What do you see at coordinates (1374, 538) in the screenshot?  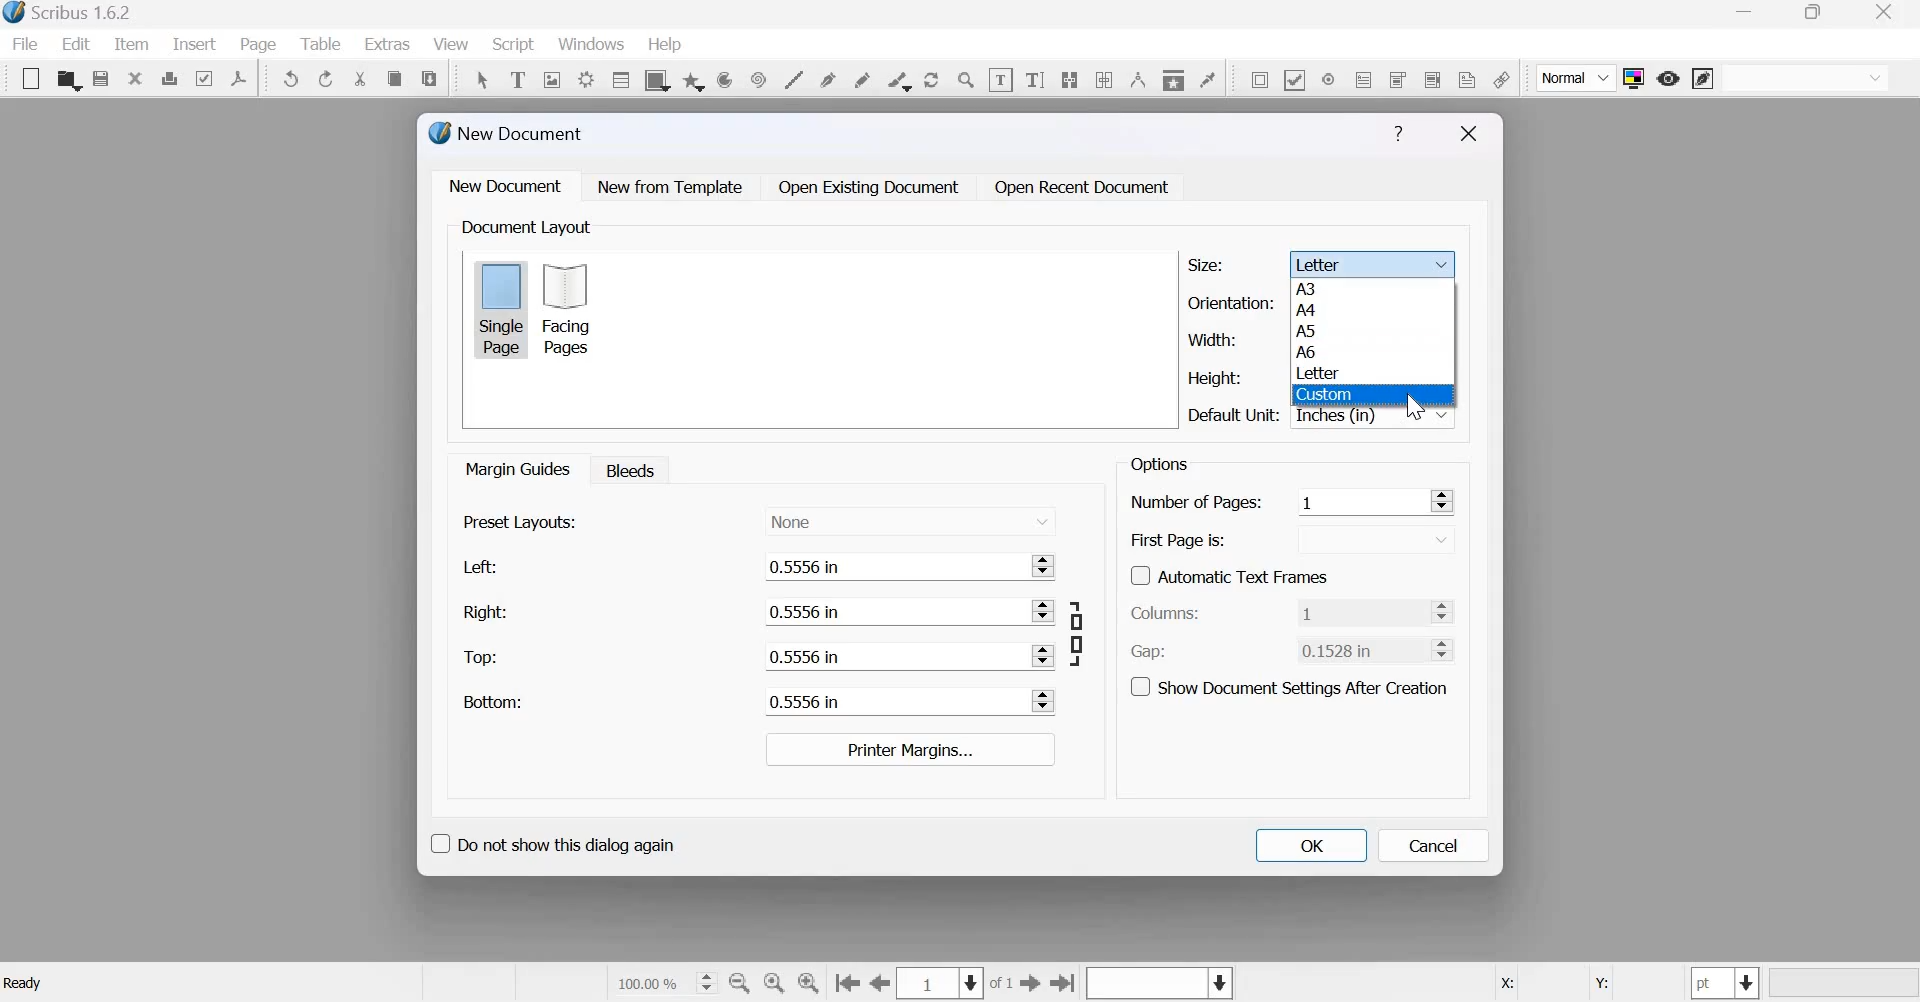 I see `down` at bounding box center [1374, 538].